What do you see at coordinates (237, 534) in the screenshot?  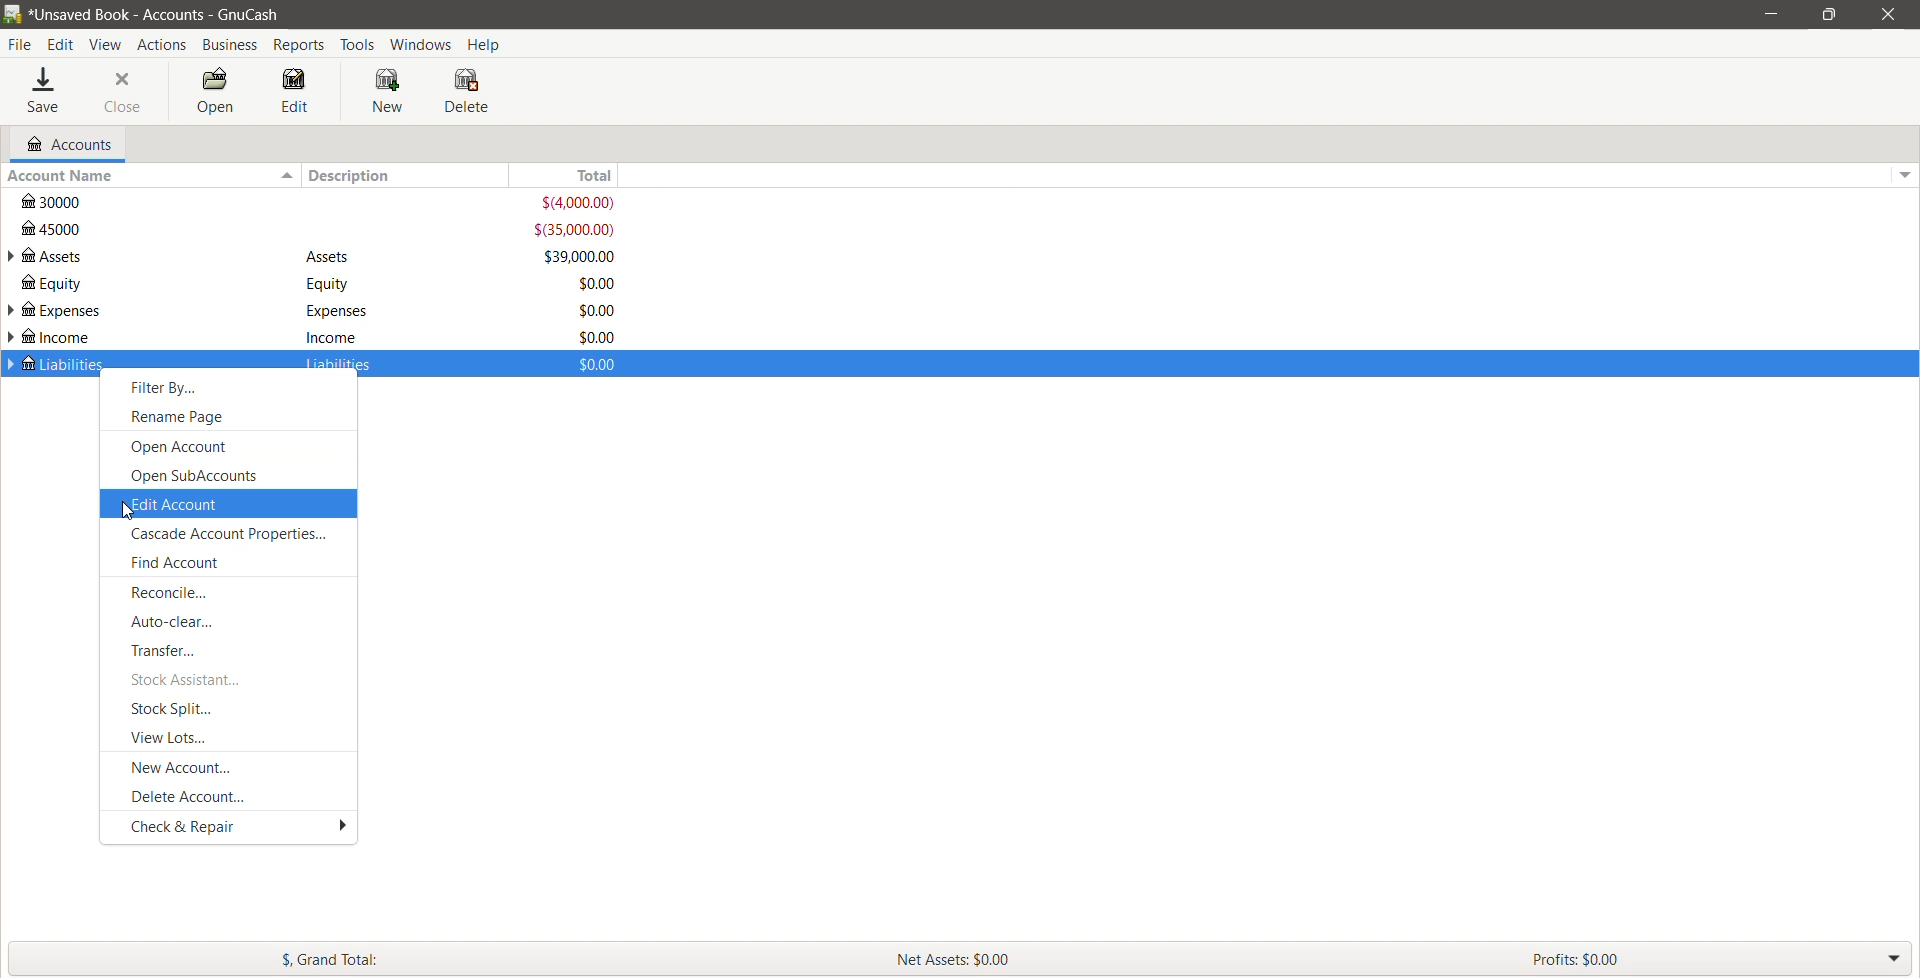 I see `Cascade Account Properties` at bounding box center [237, 534].